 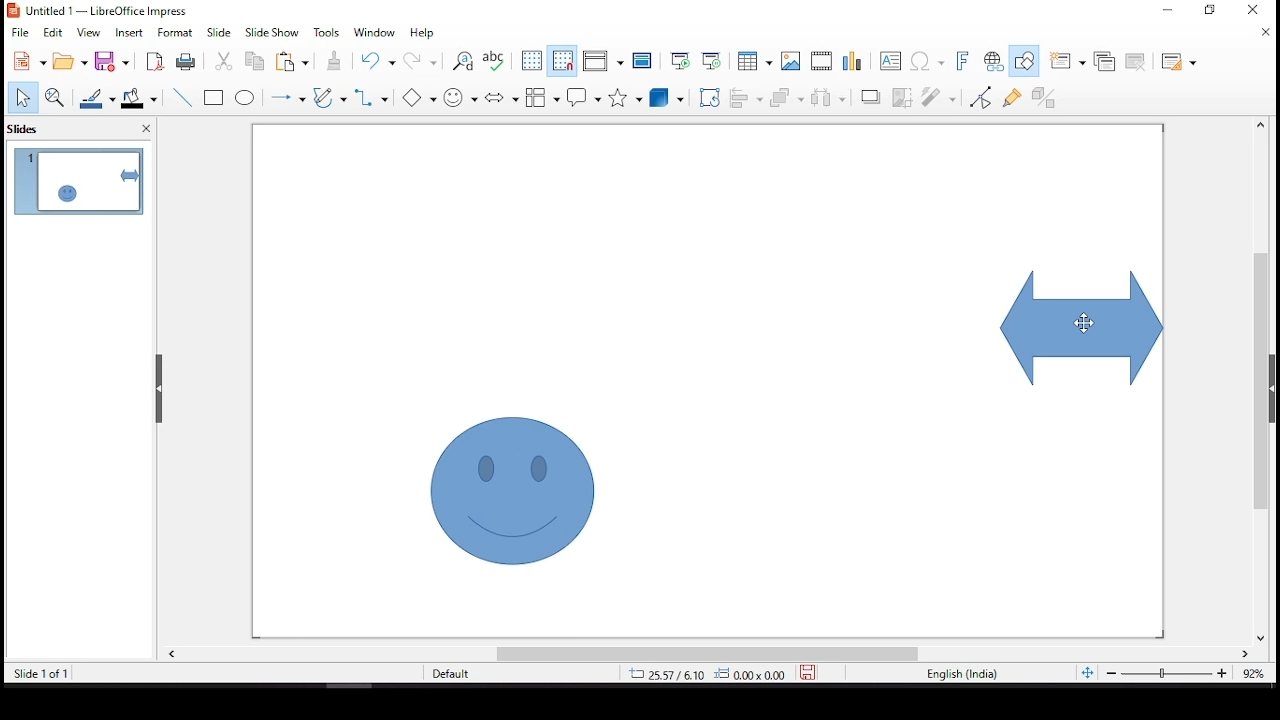 What do you see at coordinates (70, 61) in the screenshot?
I see `open` at bounding box center [70, 61].